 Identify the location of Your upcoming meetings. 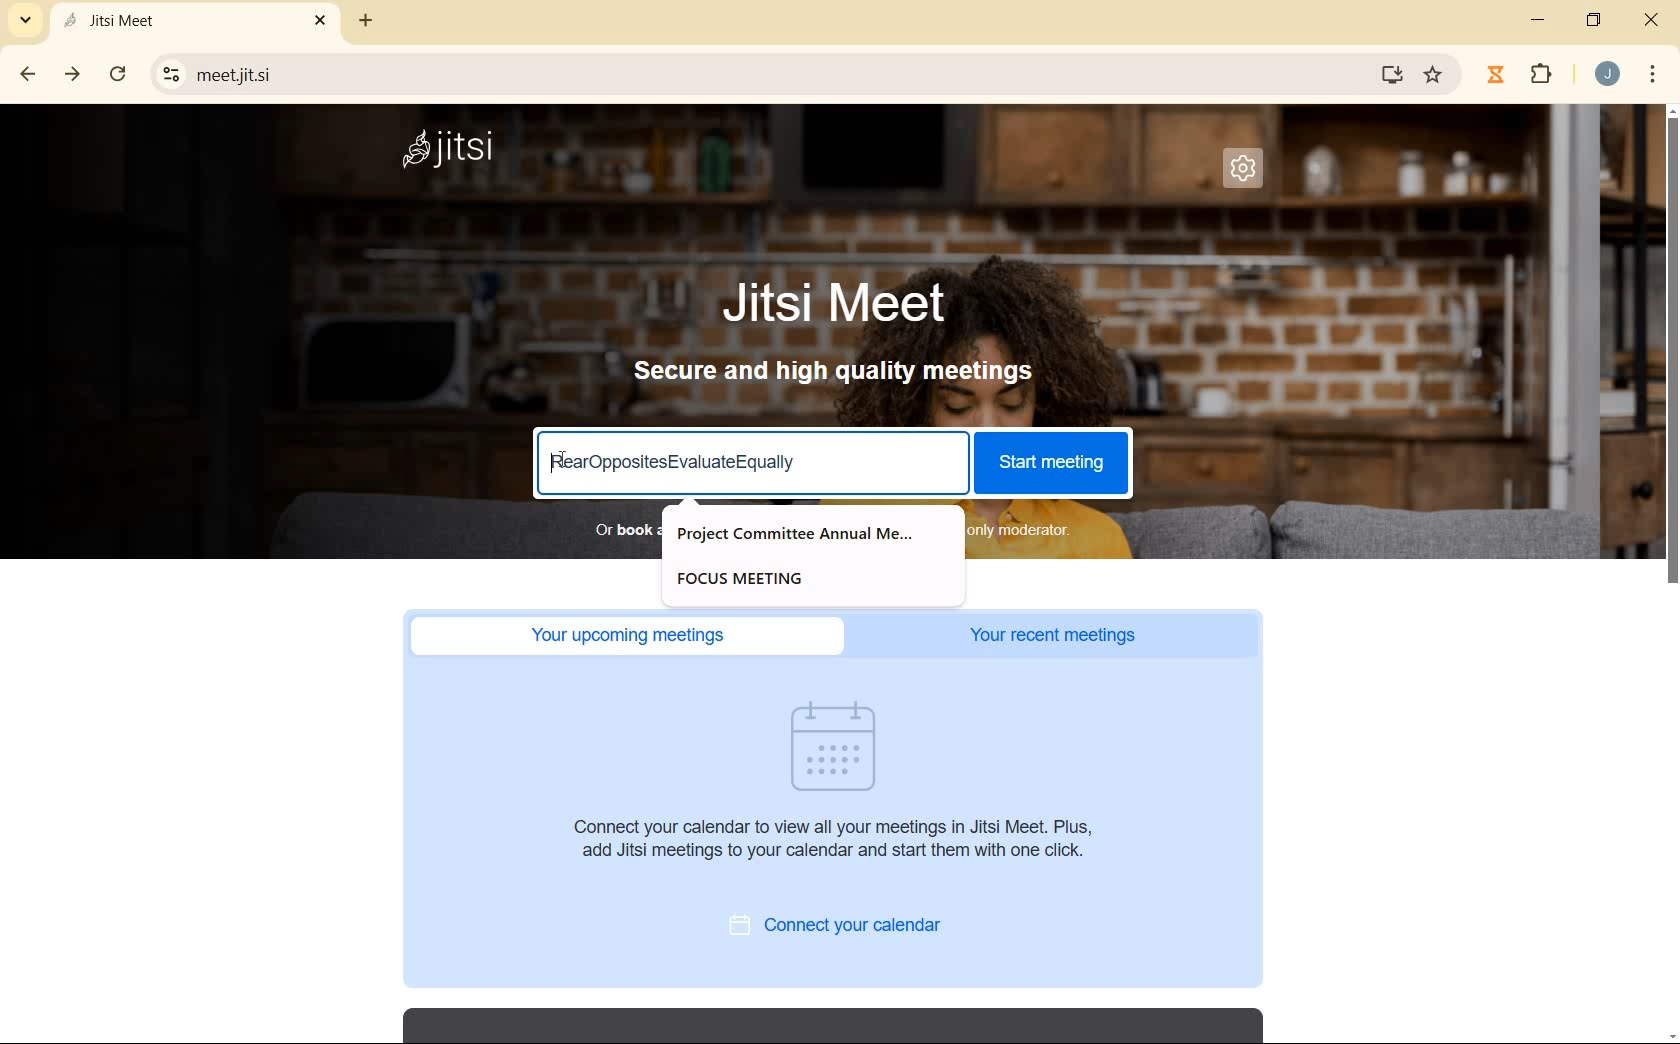
(632, 635).